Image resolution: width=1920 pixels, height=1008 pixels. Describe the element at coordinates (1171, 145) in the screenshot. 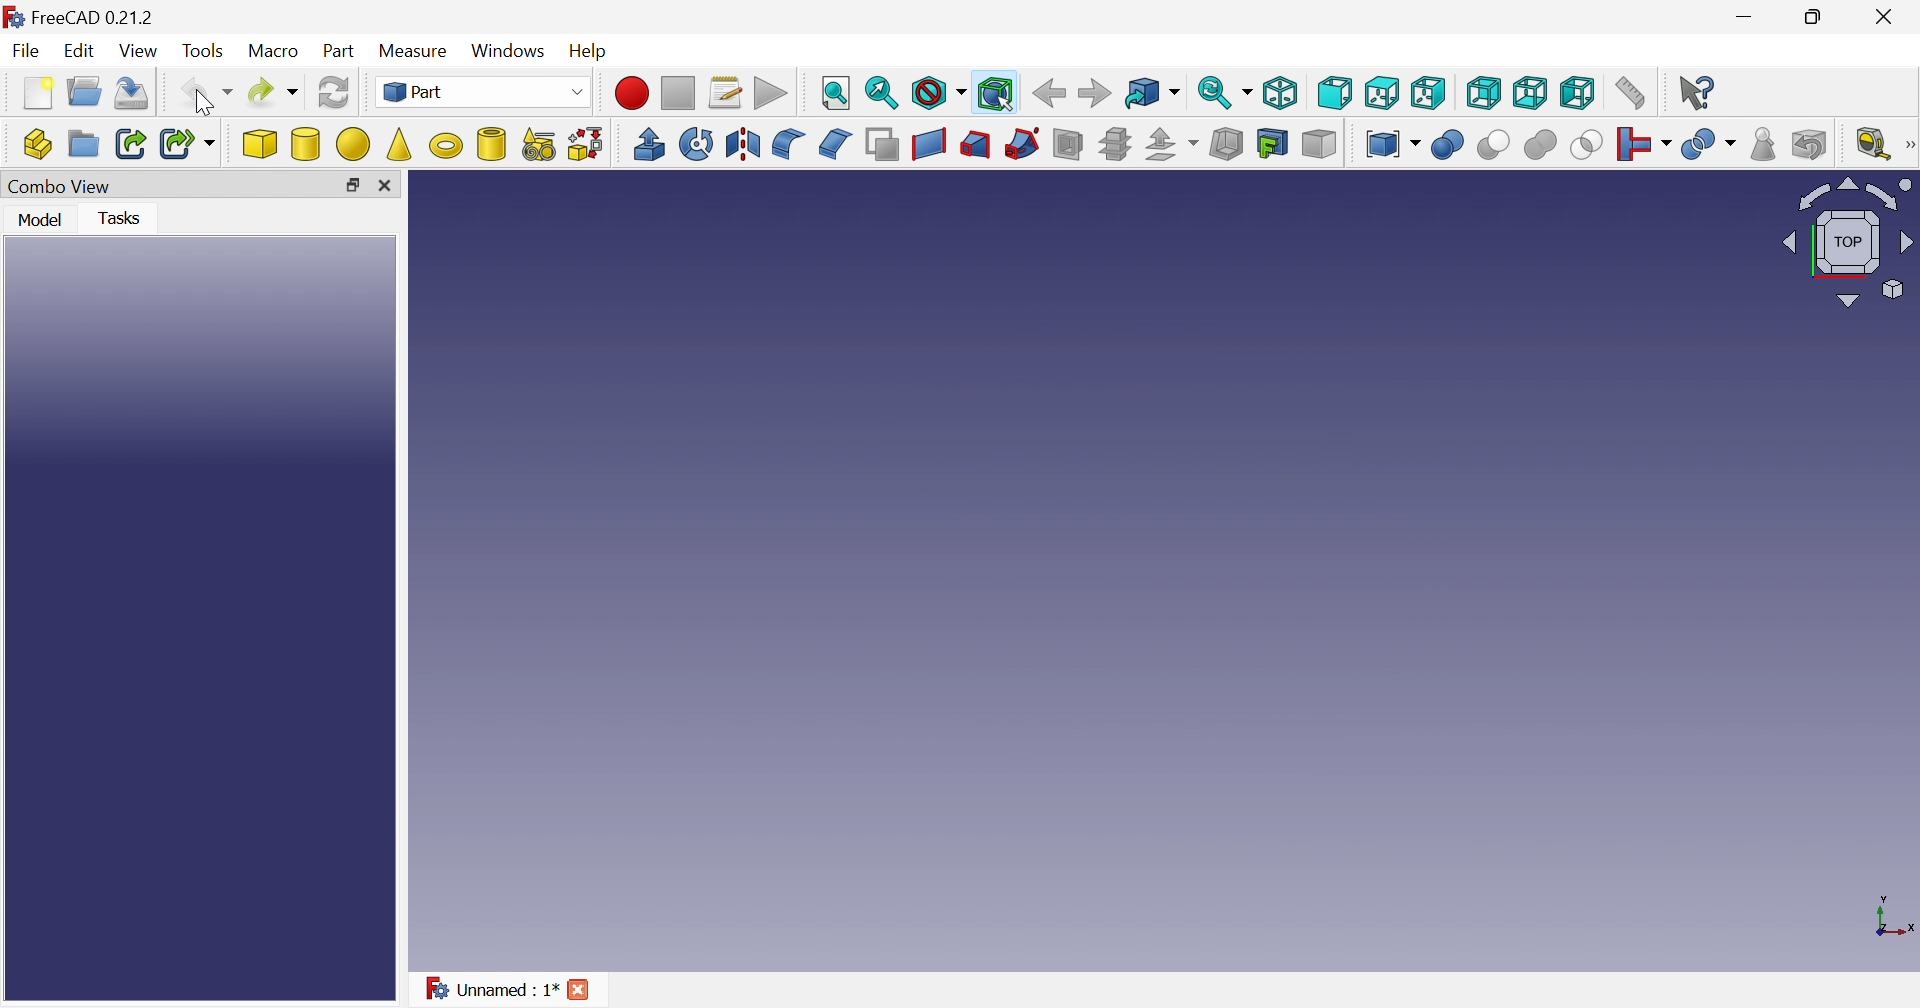

I see `Offset:` at that location.